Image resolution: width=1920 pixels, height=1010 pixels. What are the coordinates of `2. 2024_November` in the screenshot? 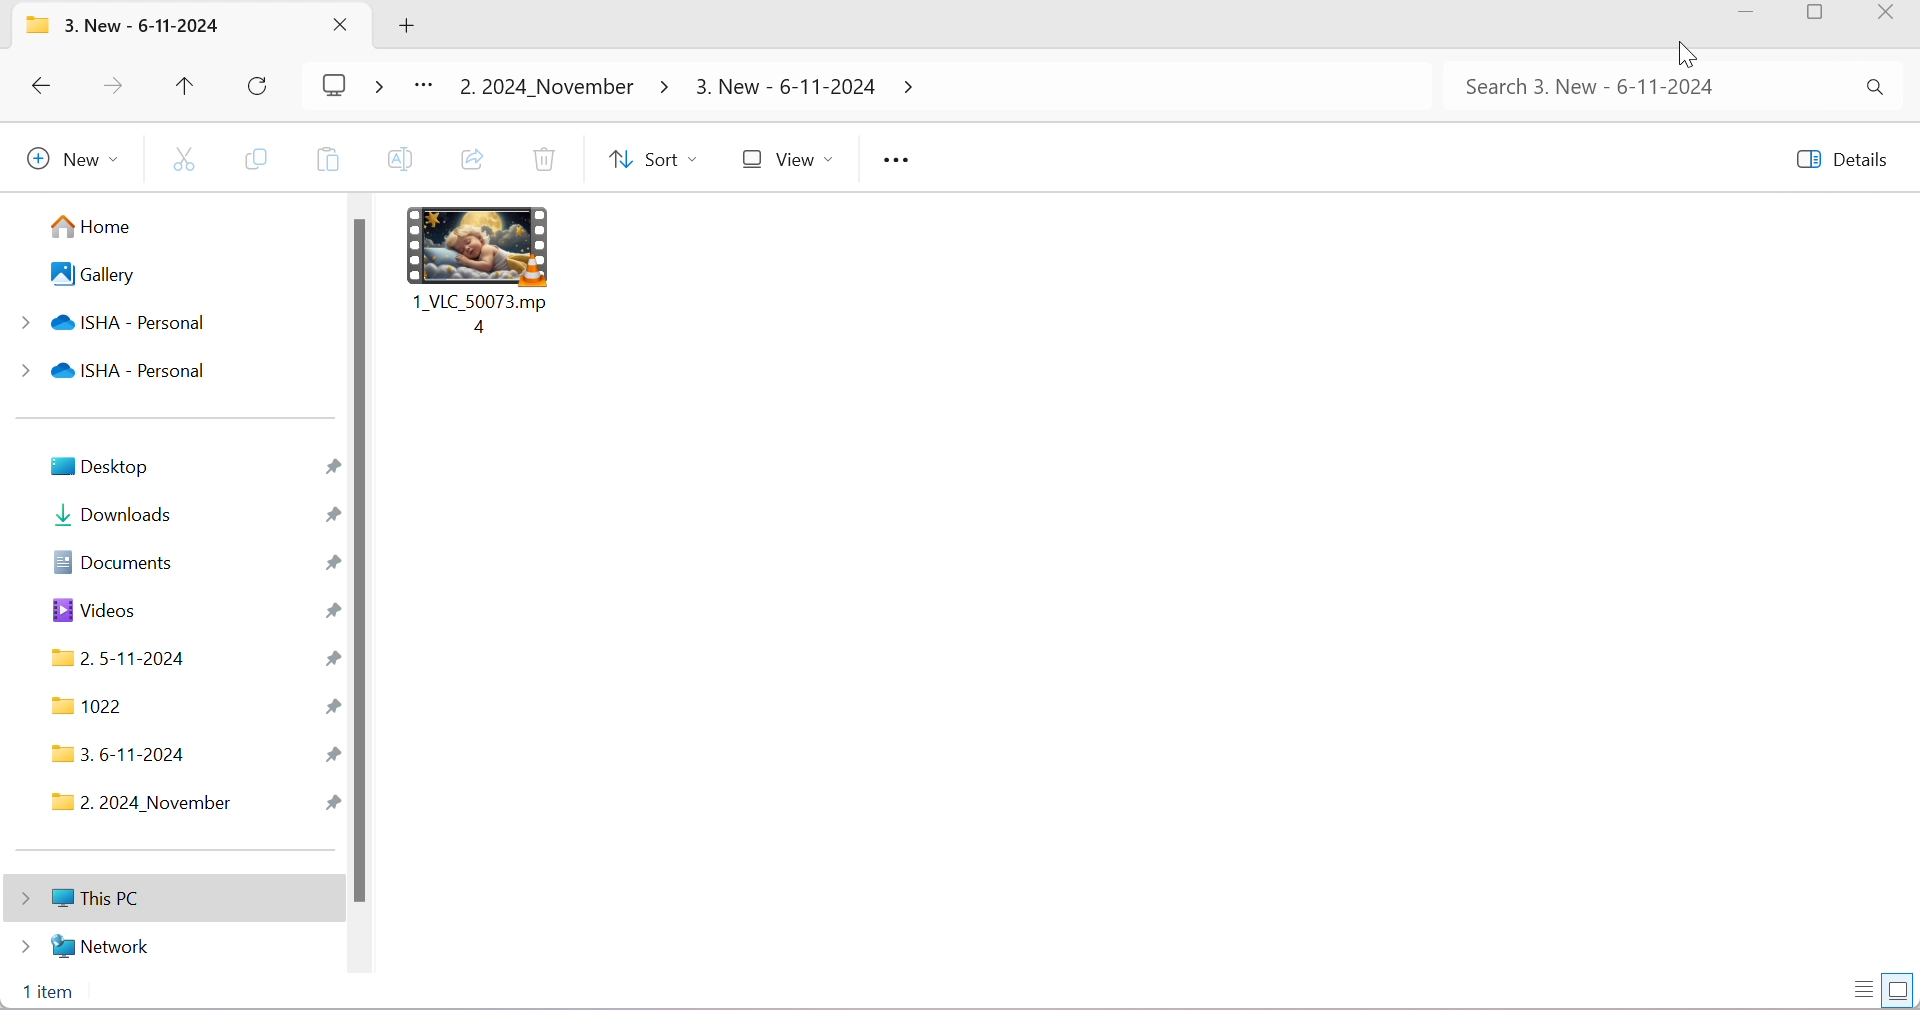 It's located at (147, 804).